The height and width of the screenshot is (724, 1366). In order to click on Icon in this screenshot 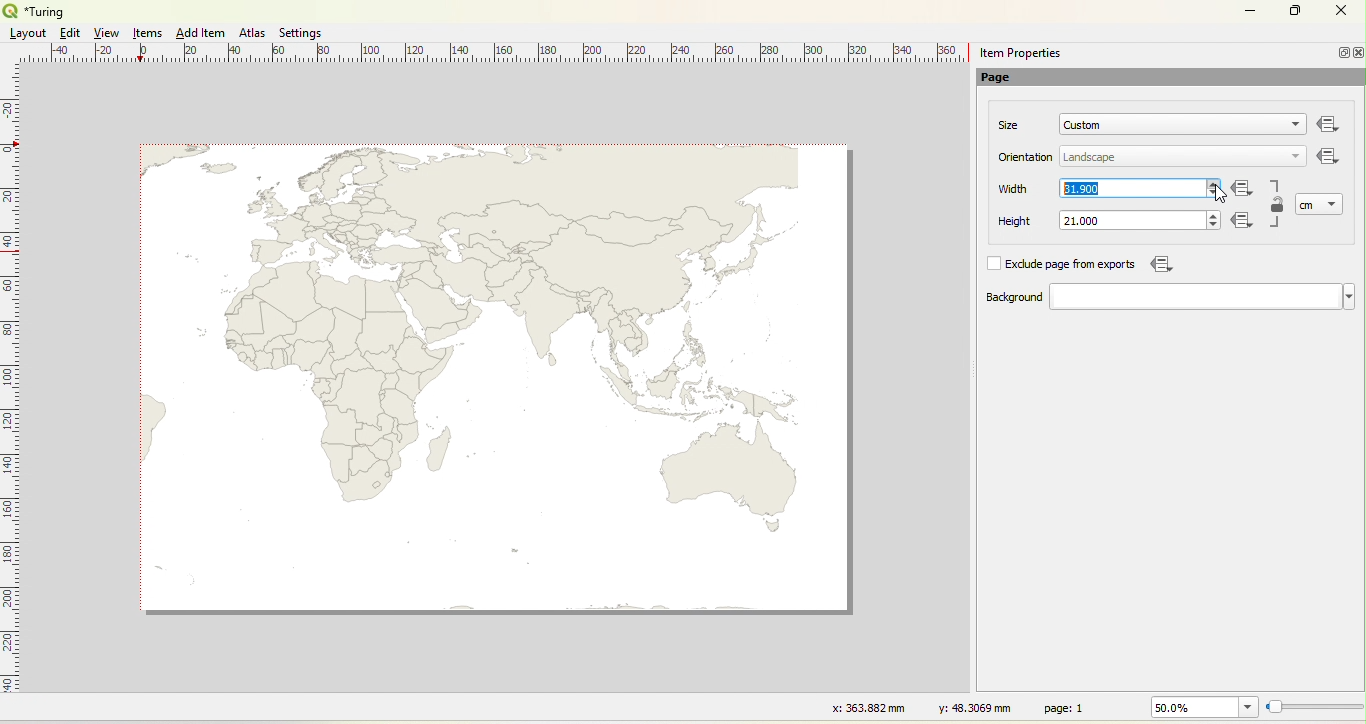, I will do `click(1246, 222)`.